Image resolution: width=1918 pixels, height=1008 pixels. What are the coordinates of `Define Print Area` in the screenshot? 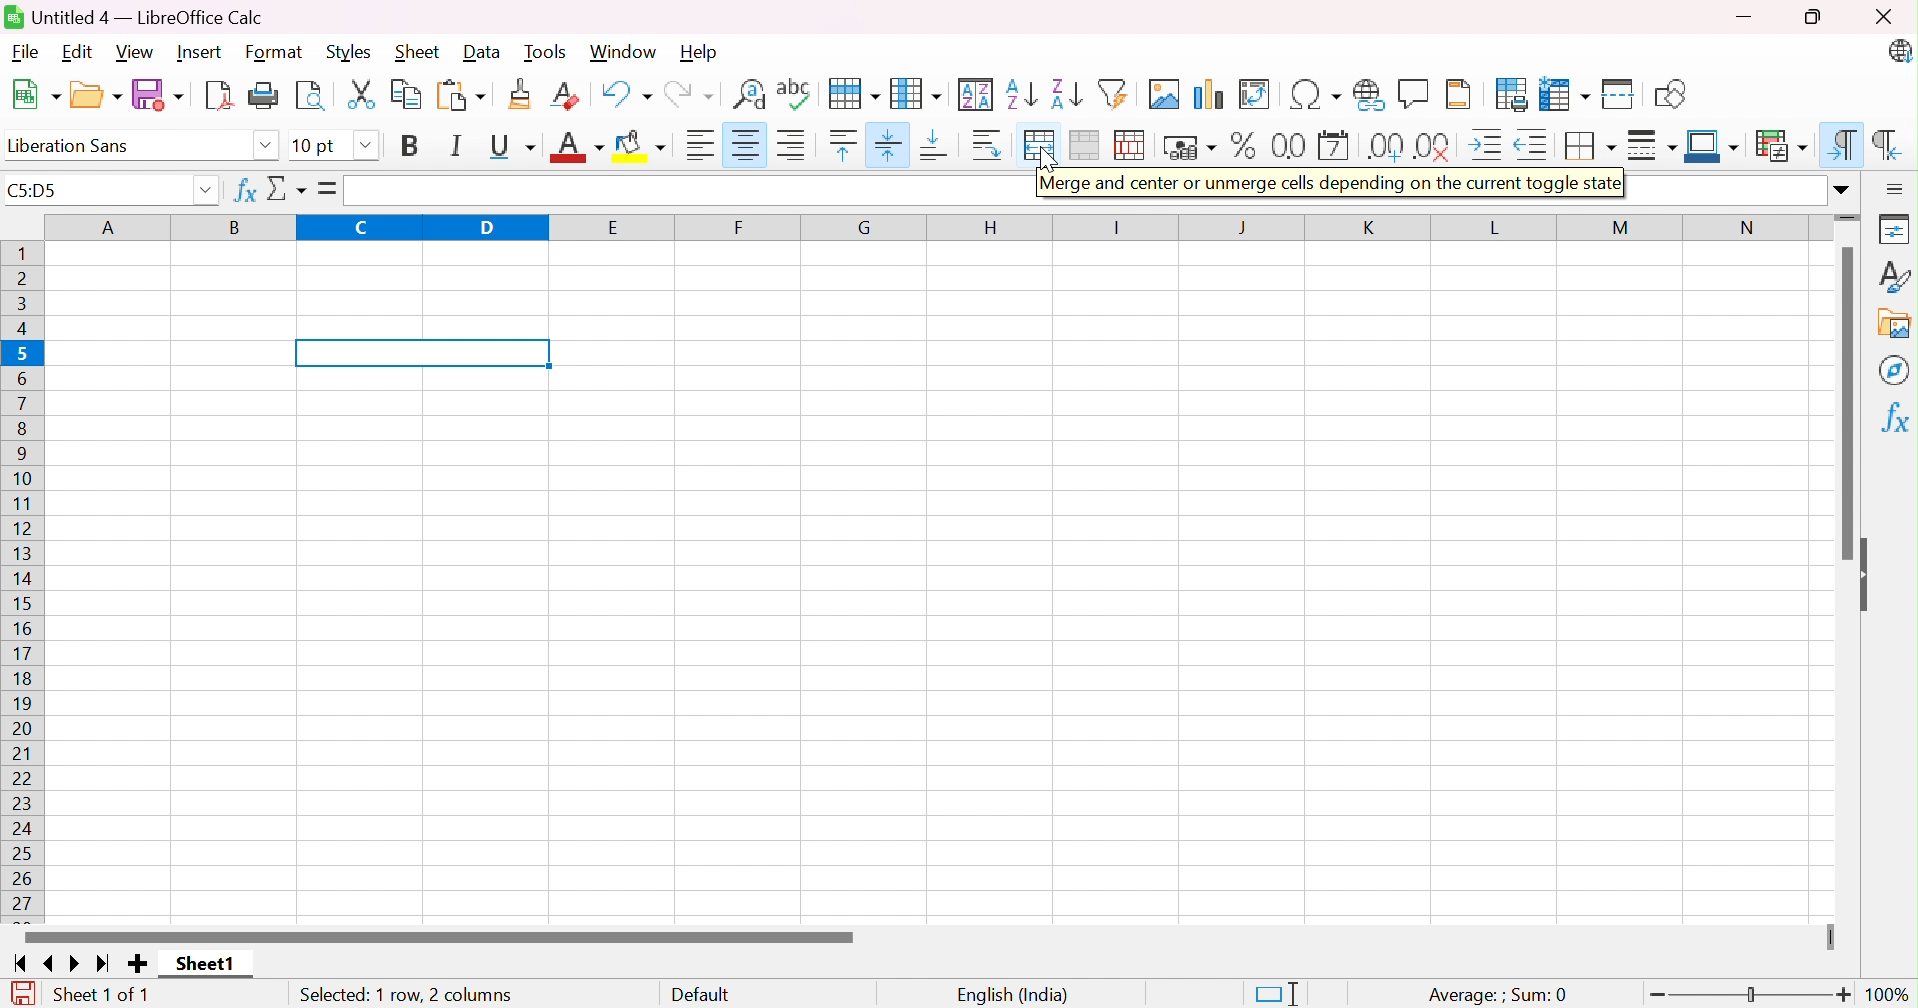 It's located at (1511, 94).